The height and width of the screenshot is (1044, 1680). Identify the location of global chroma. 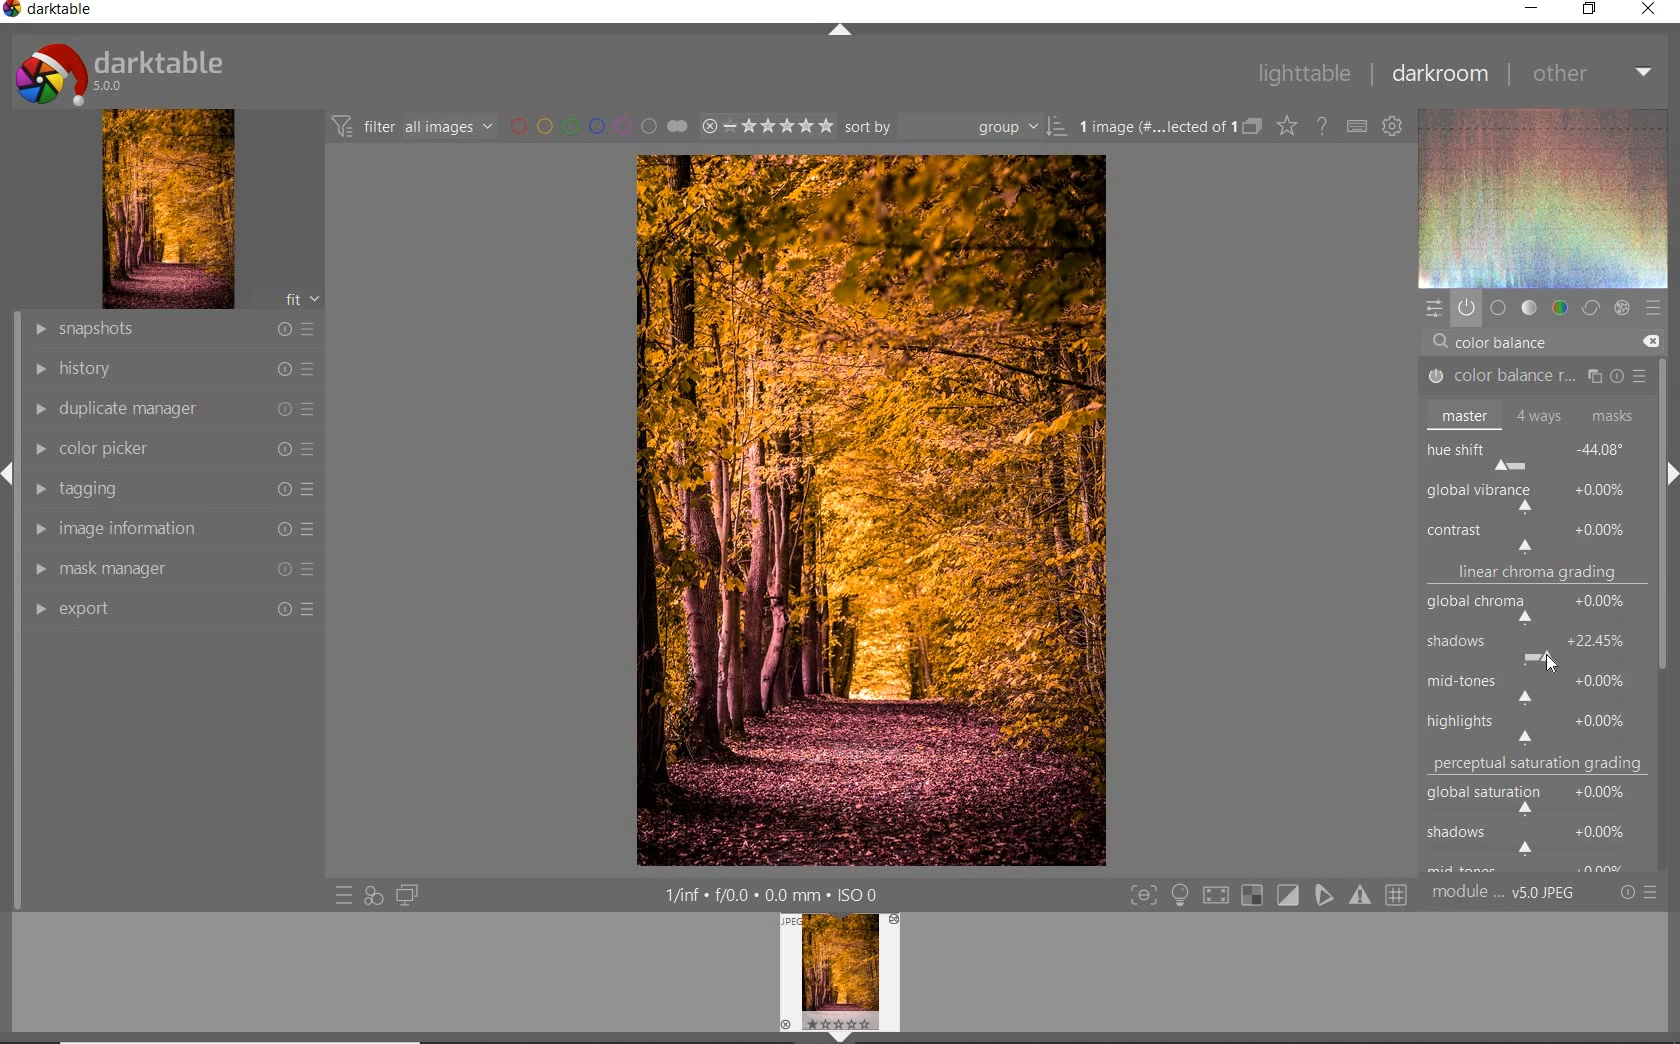
(1538, 611).